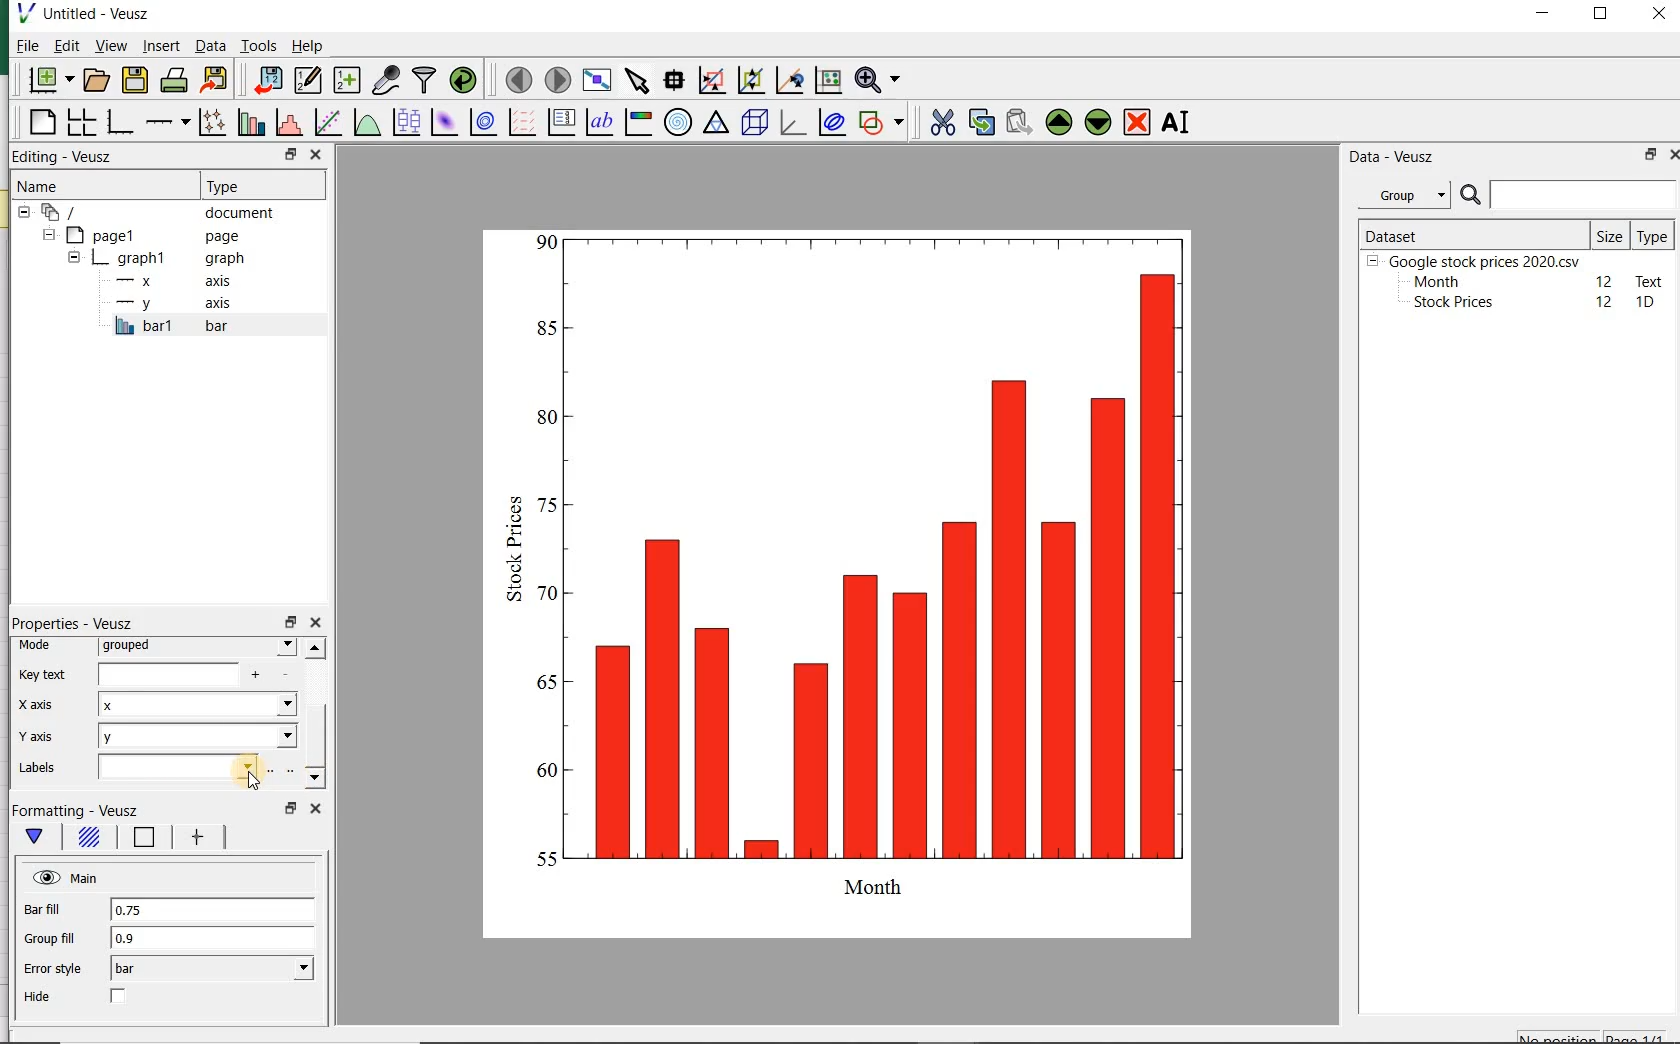 The height and width of the screenshot is (1044, 1680). I want to click on move the selected widget down, so click(1098, 122).